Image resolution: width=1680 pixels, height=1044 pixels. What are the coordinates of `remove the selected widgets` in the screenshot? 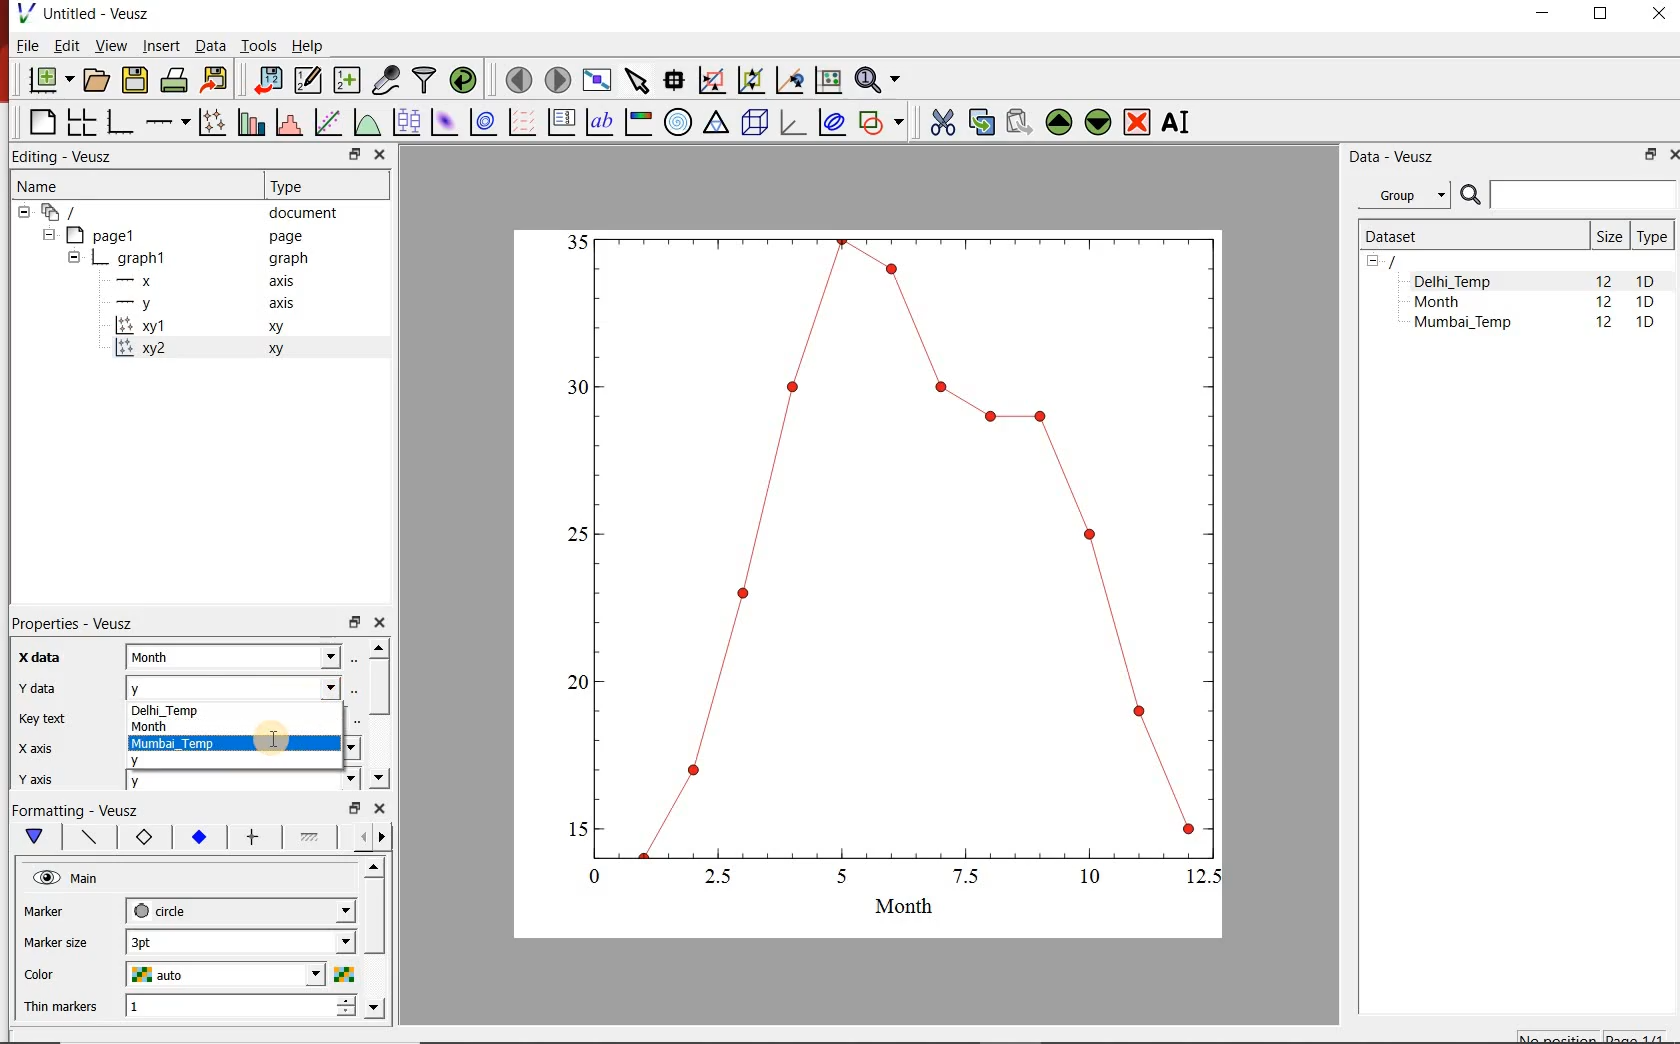 It's located at (1138, 122).